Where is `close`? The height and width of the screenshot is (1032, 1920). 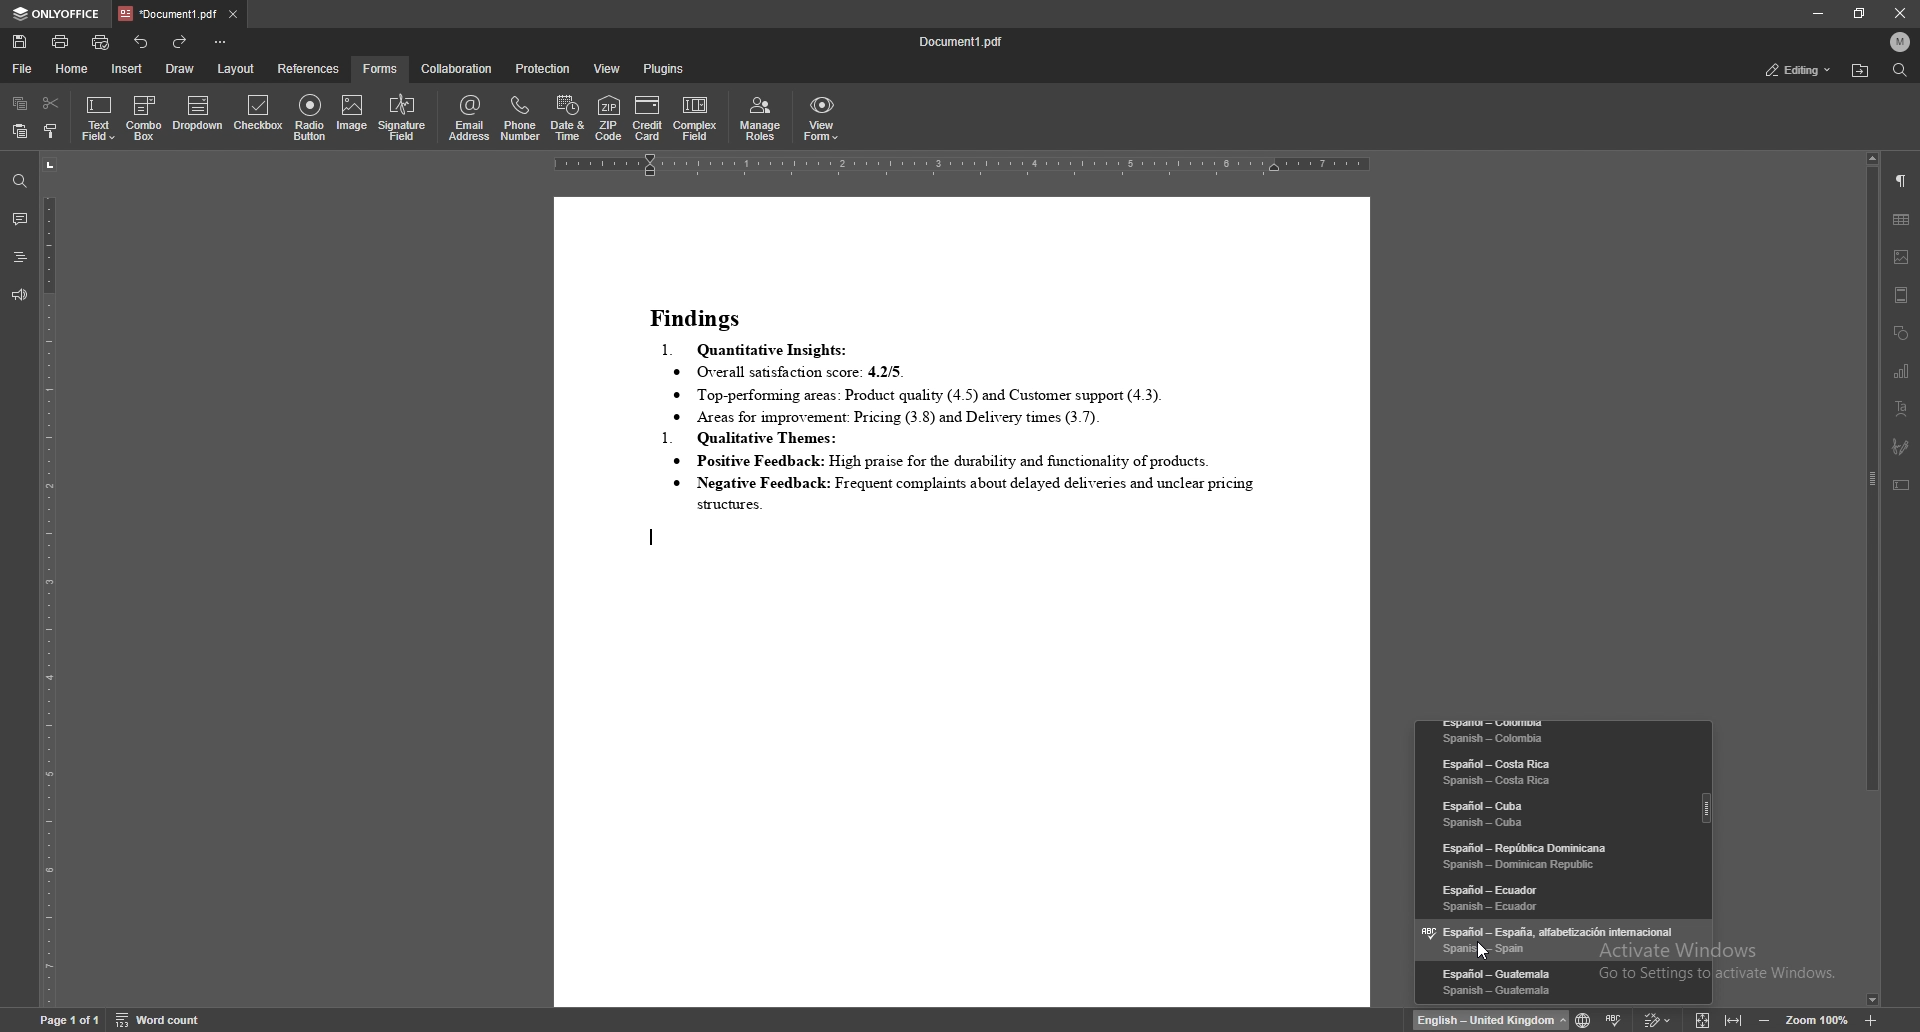
close is located at coordinates (1897, 13).